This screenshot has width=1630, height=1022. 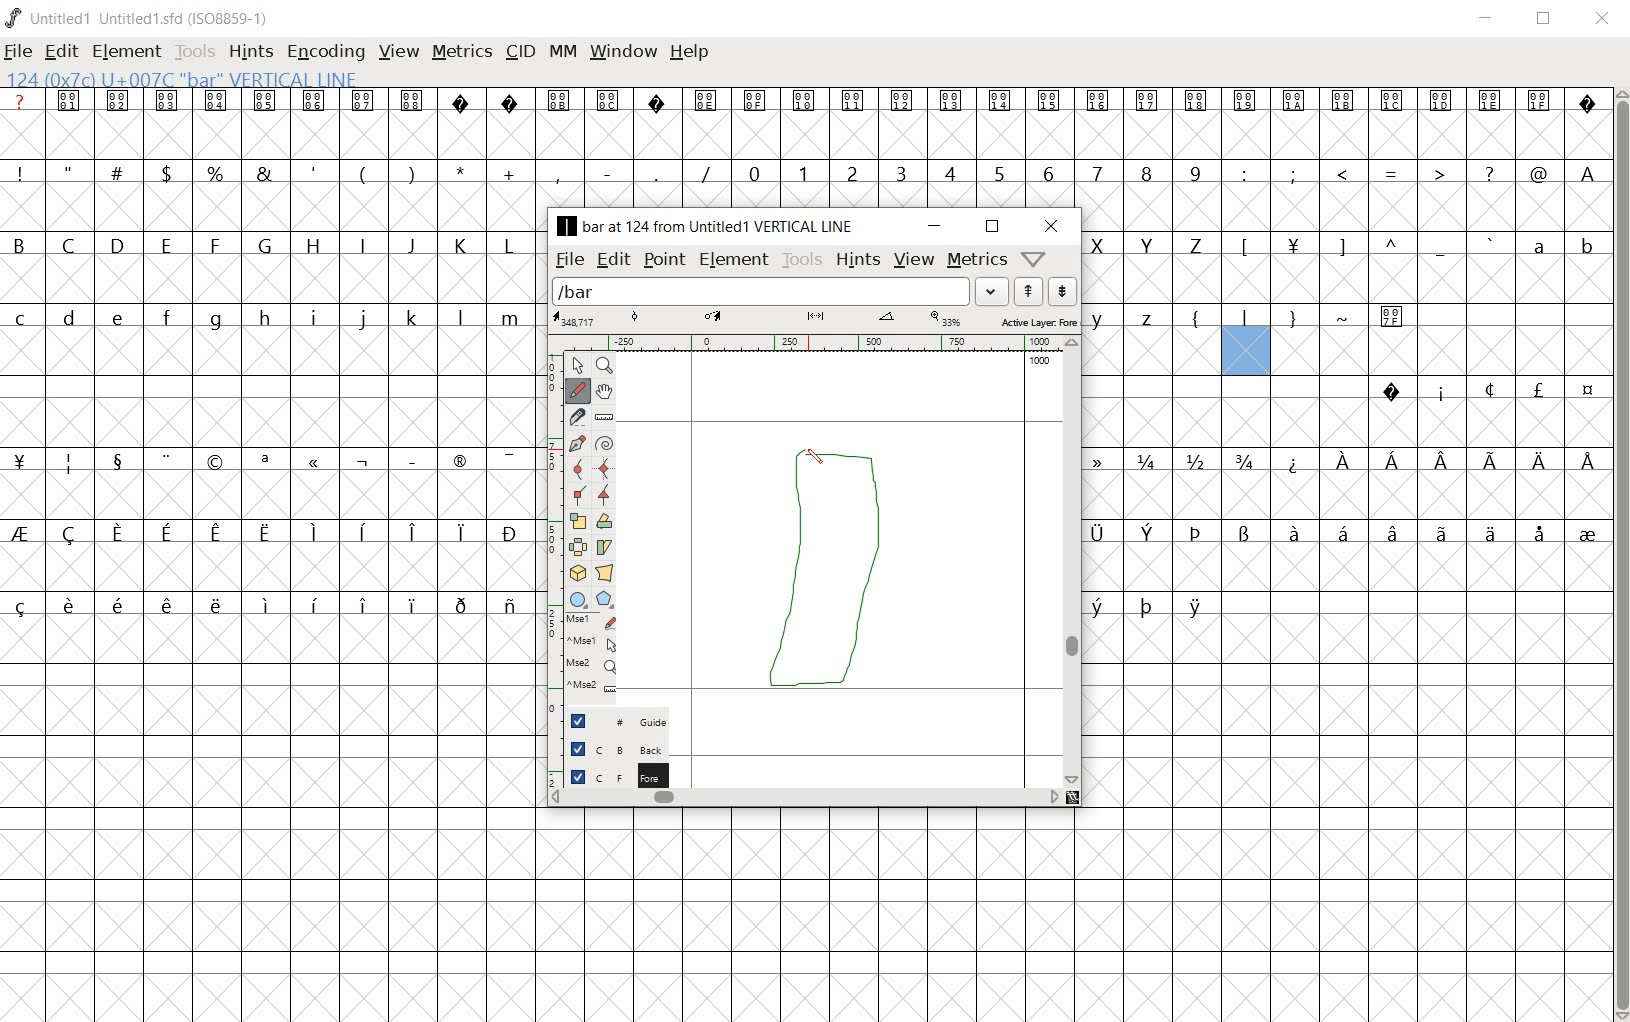 I want to click on numbers and special letters, so click(x=1345, y=461).